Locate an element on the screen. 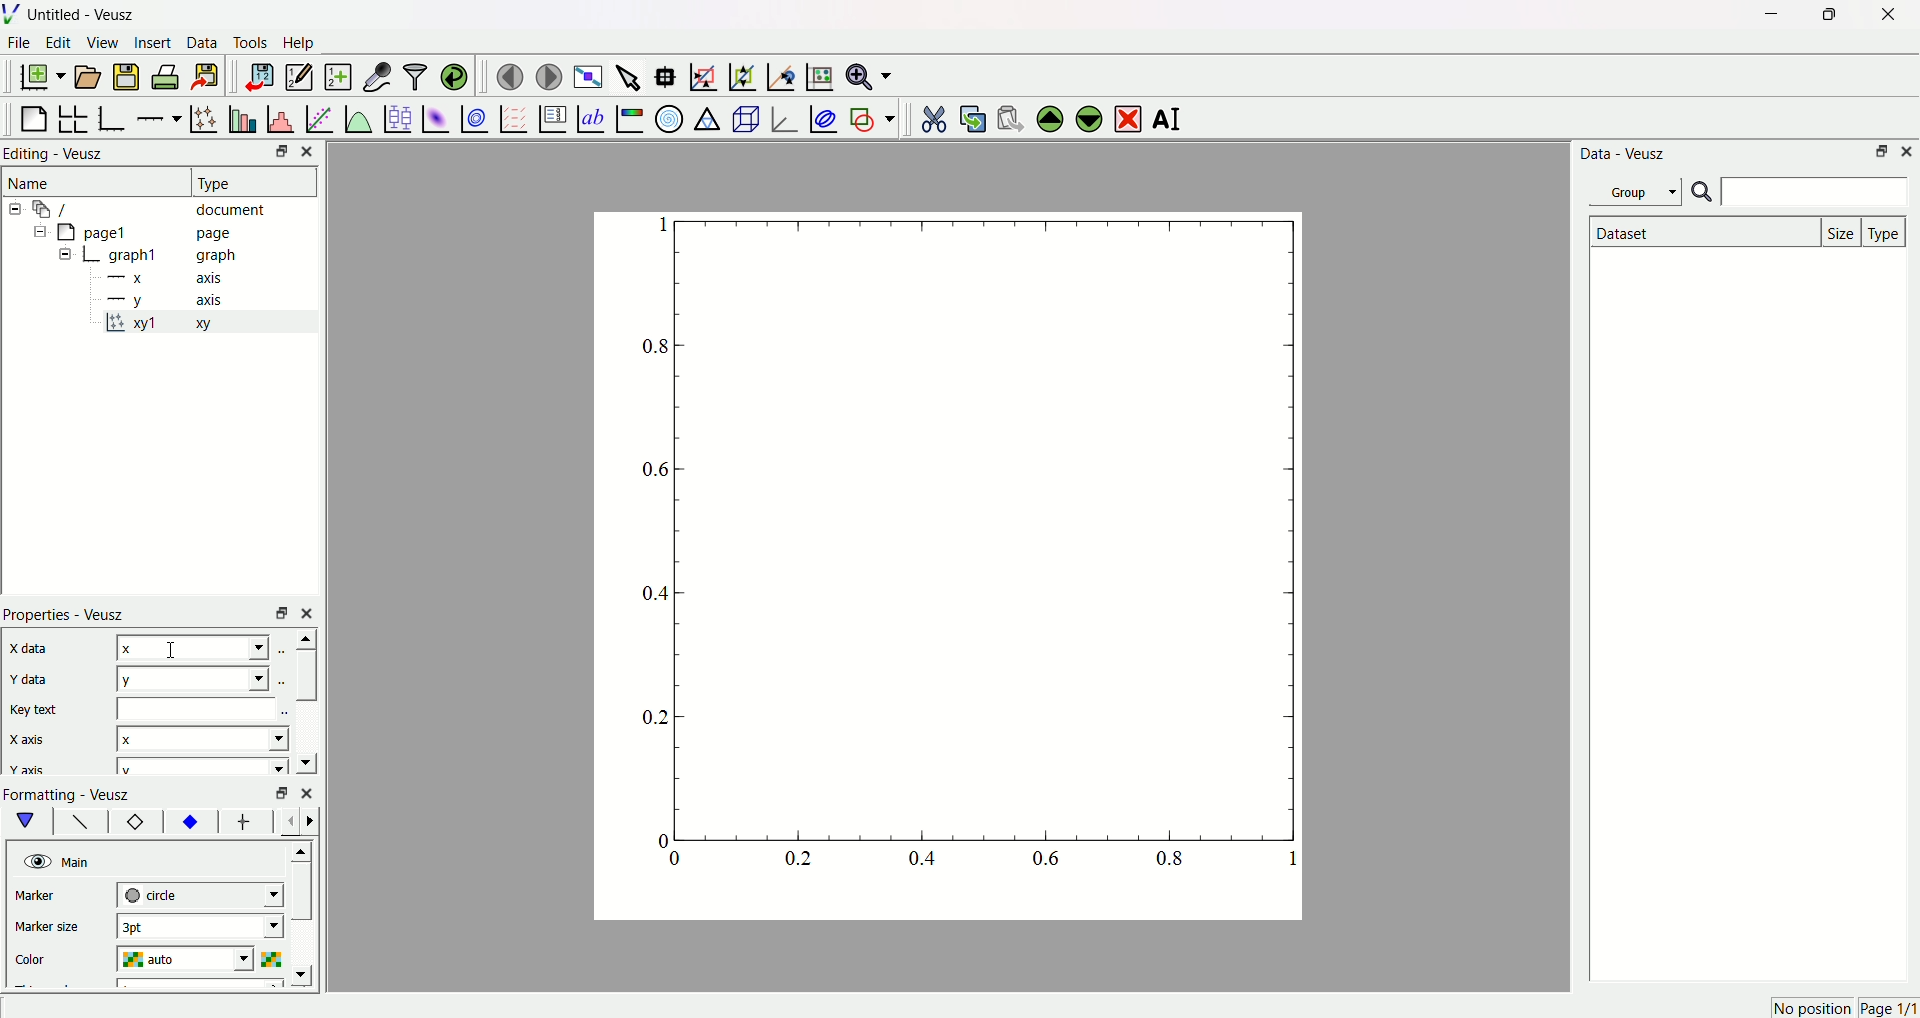  lines and error bars is located at coordinates (203, 117).